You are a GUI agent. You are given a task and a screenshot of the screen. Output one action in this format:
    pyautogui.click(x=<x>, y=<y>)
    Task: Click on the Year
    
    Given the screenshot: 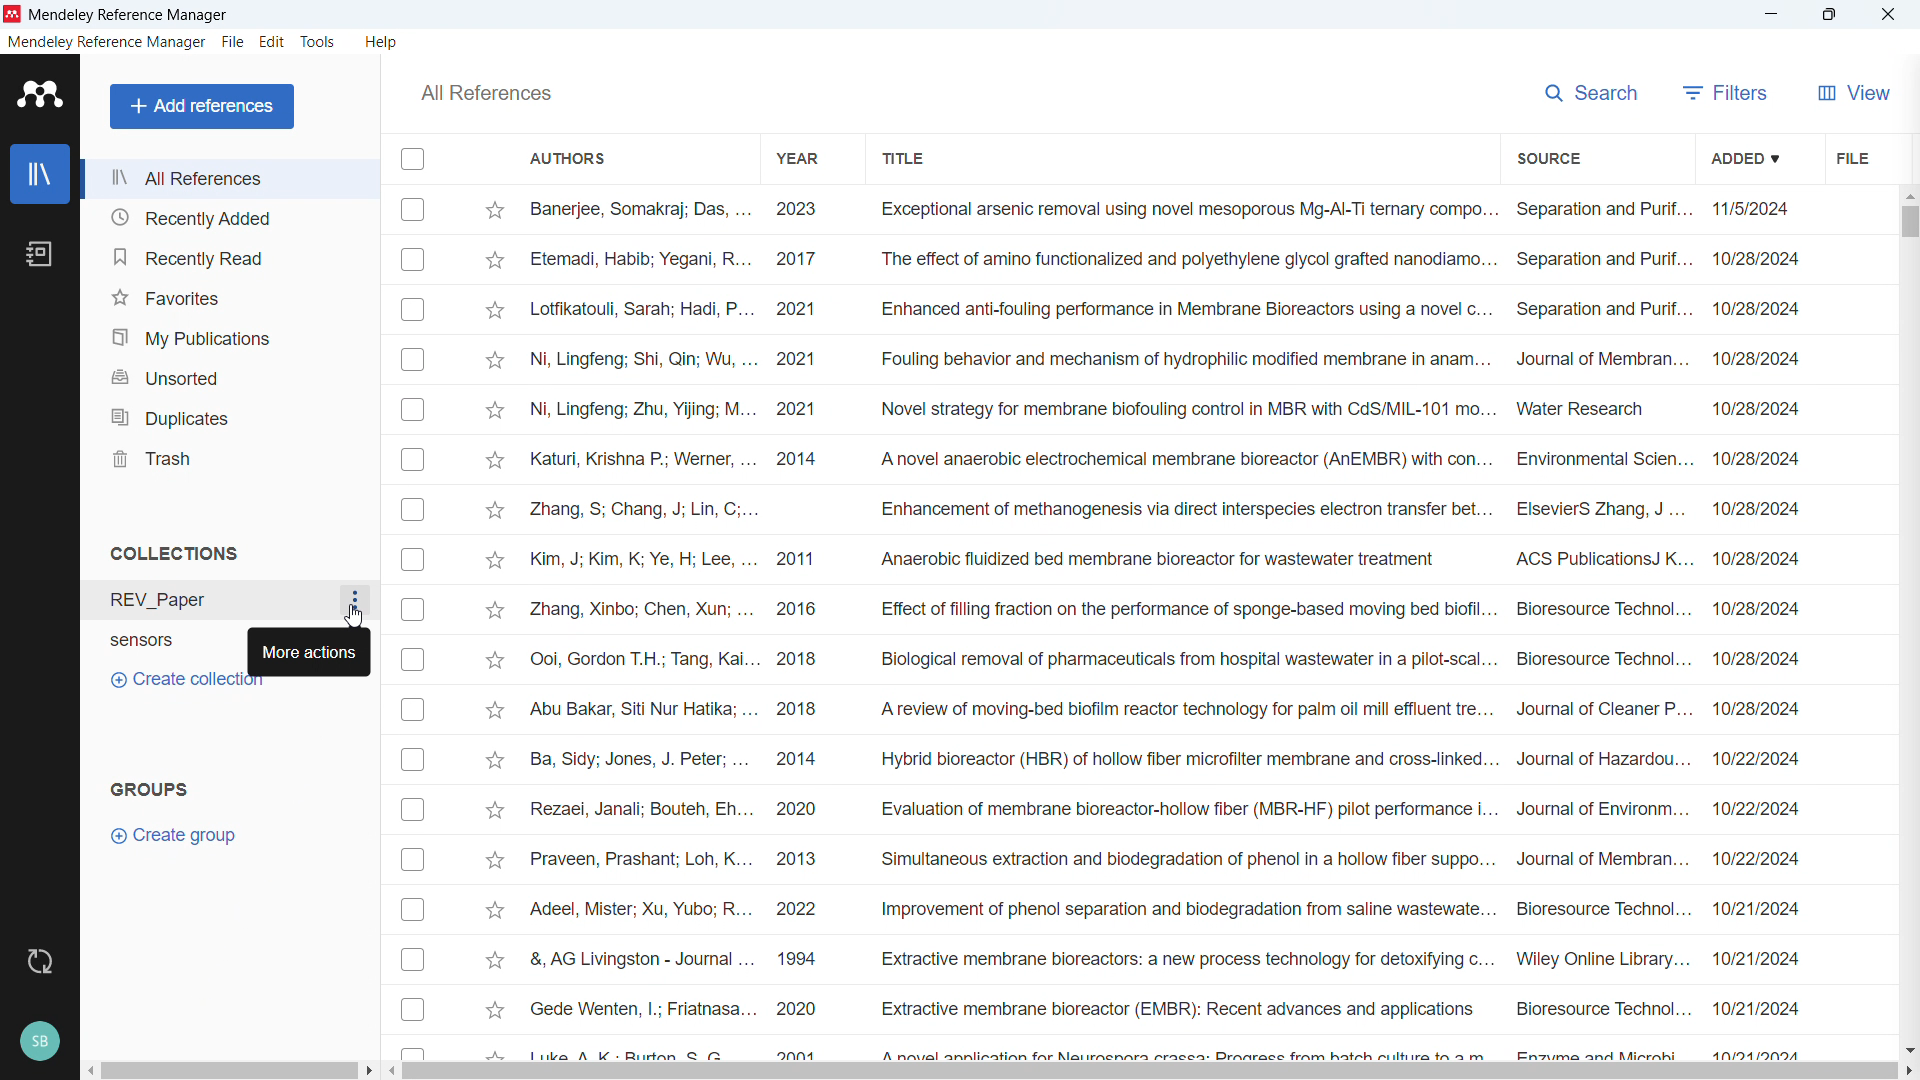 What is the action you would take?
    pyautogui.click(x=800, y=157)
    